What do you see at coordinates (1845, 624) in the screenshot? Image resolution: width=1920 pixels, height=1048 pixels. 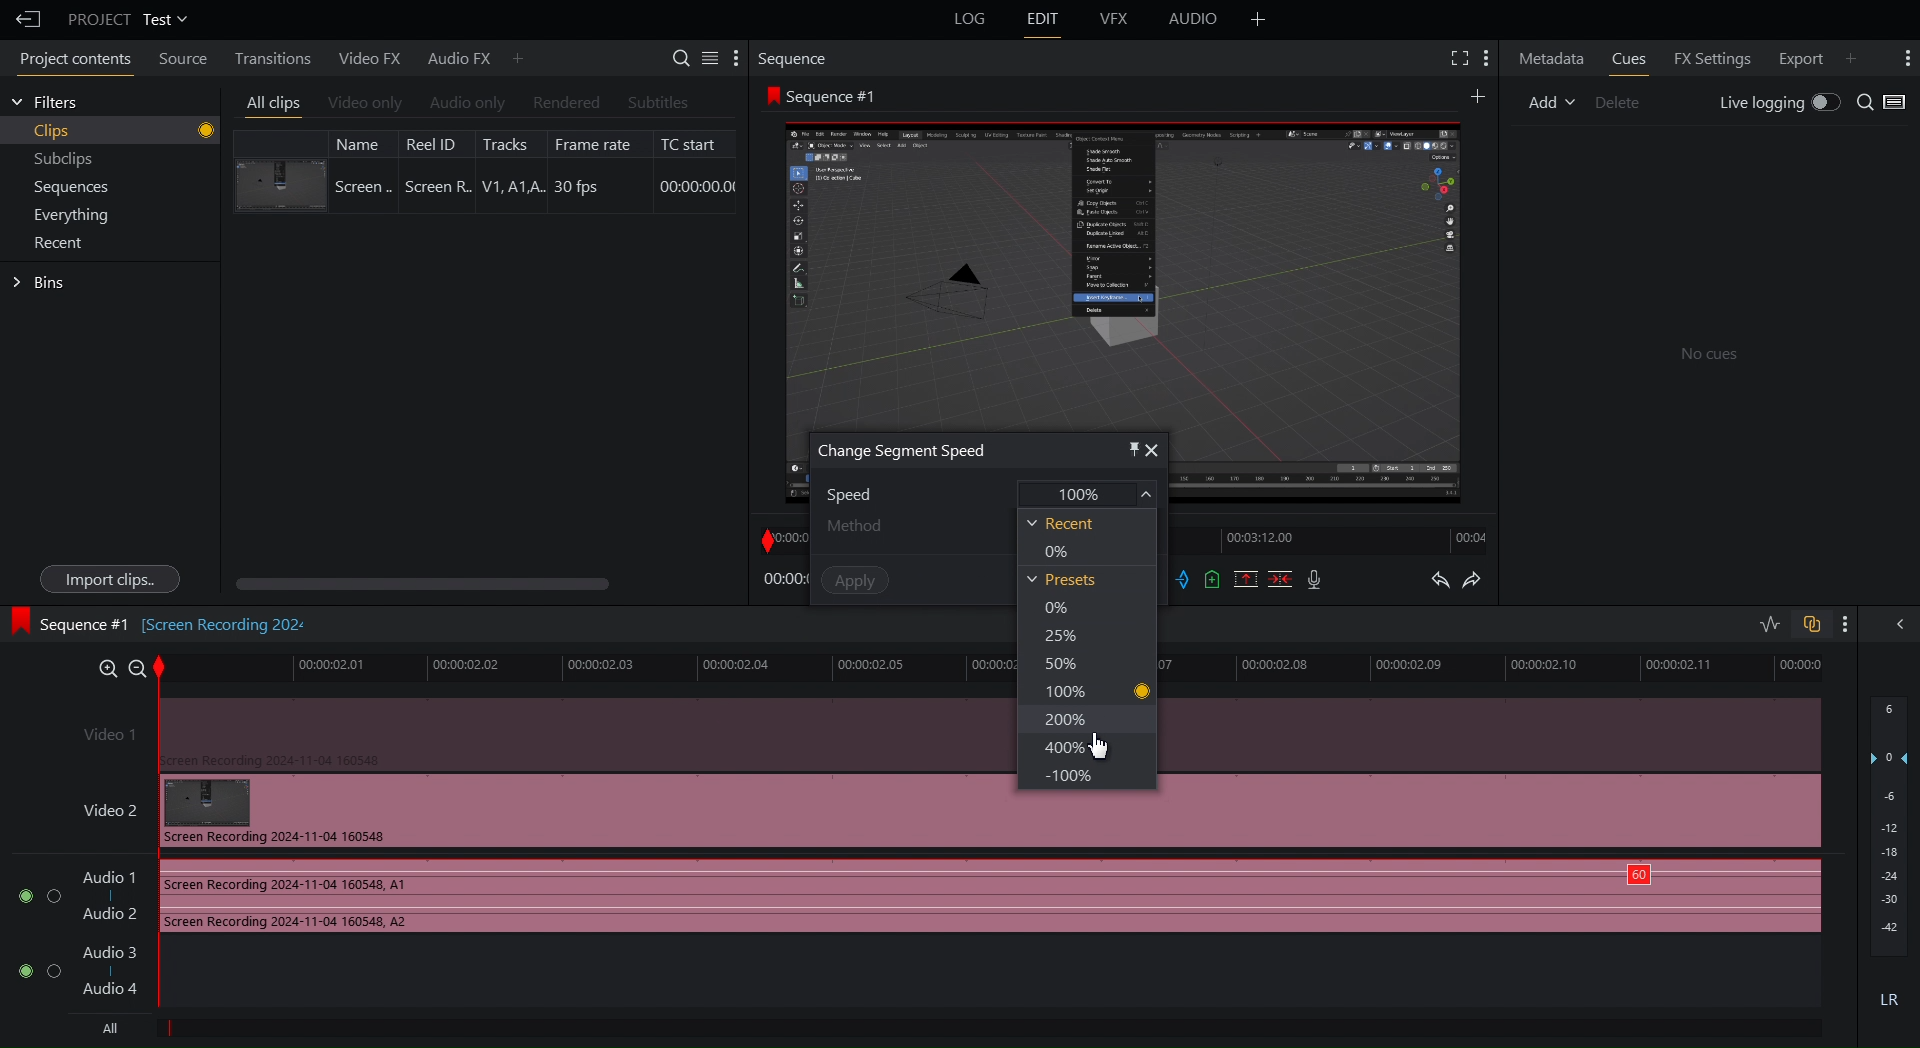 I see `More` at bounding box center [1845, 624].